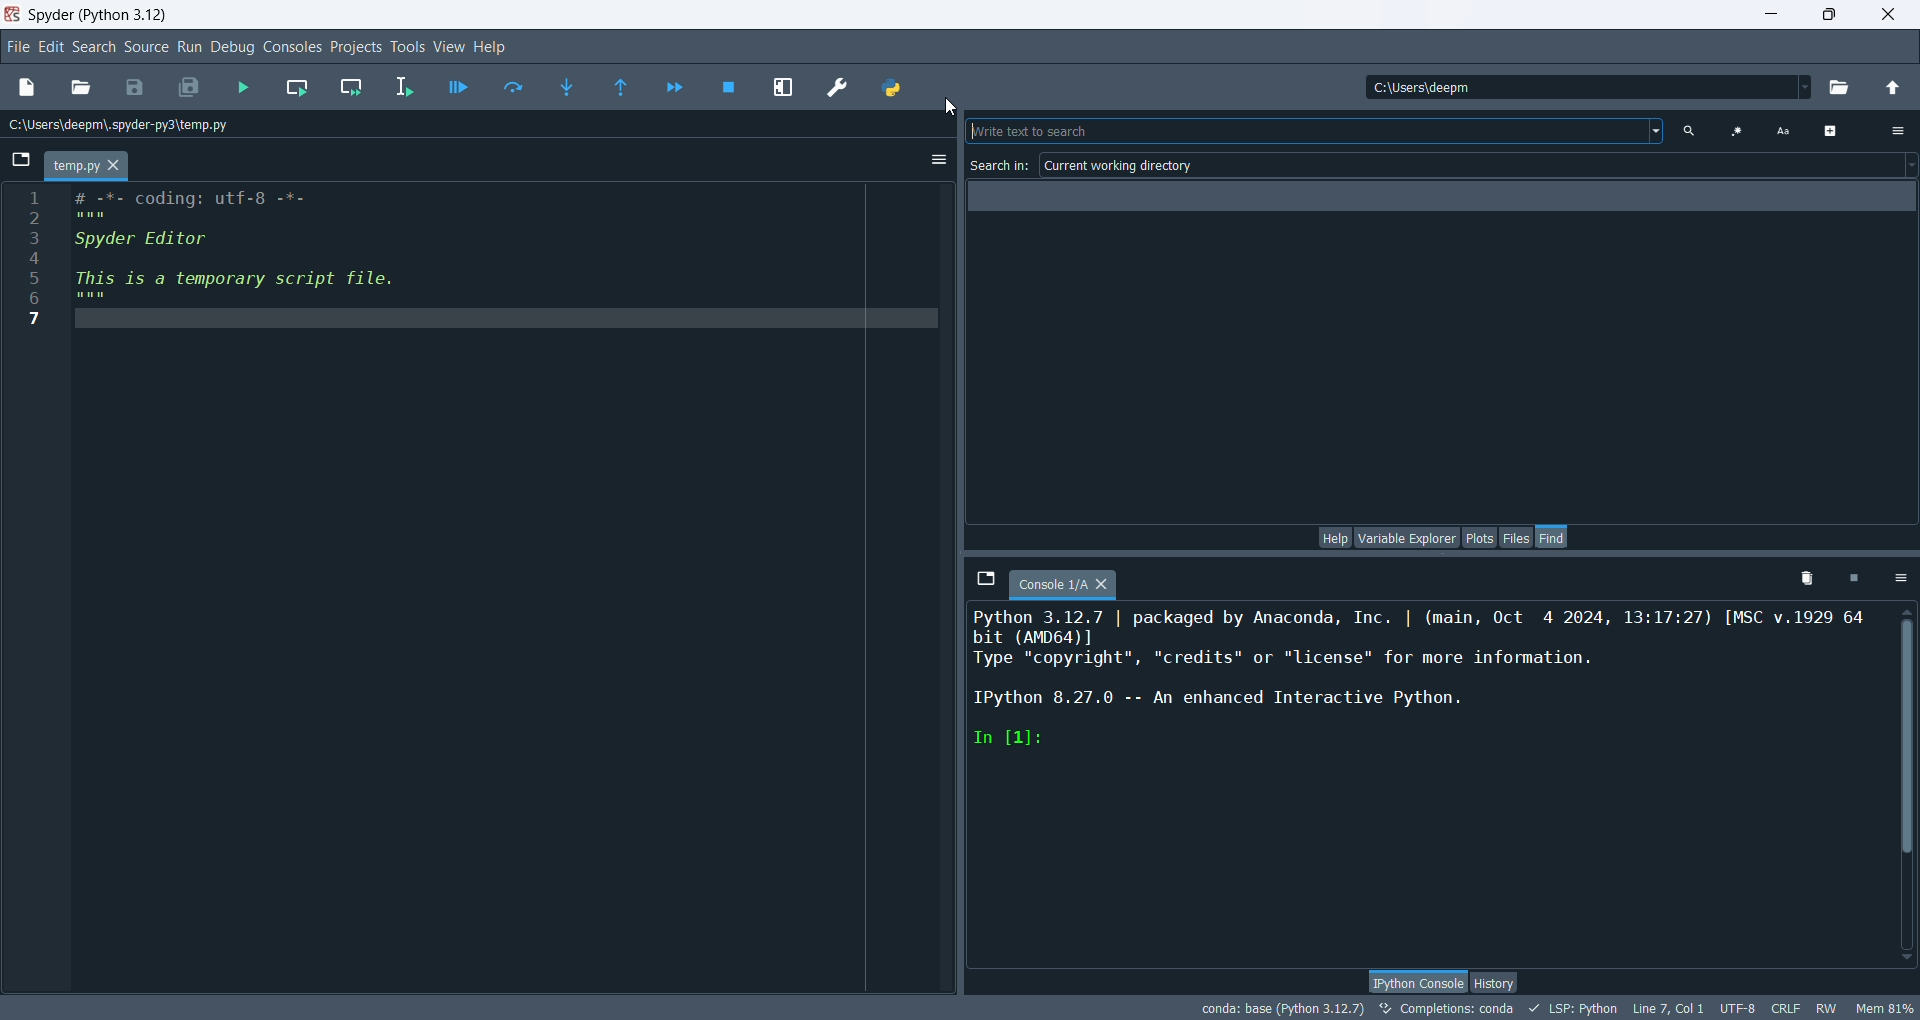 Image resolution: width=1920 pixels, height=1020 pixels. What do you see at coordinates (19, 157) in the screenshot?
I see `browse tabs` at bounding box center [19, 157].